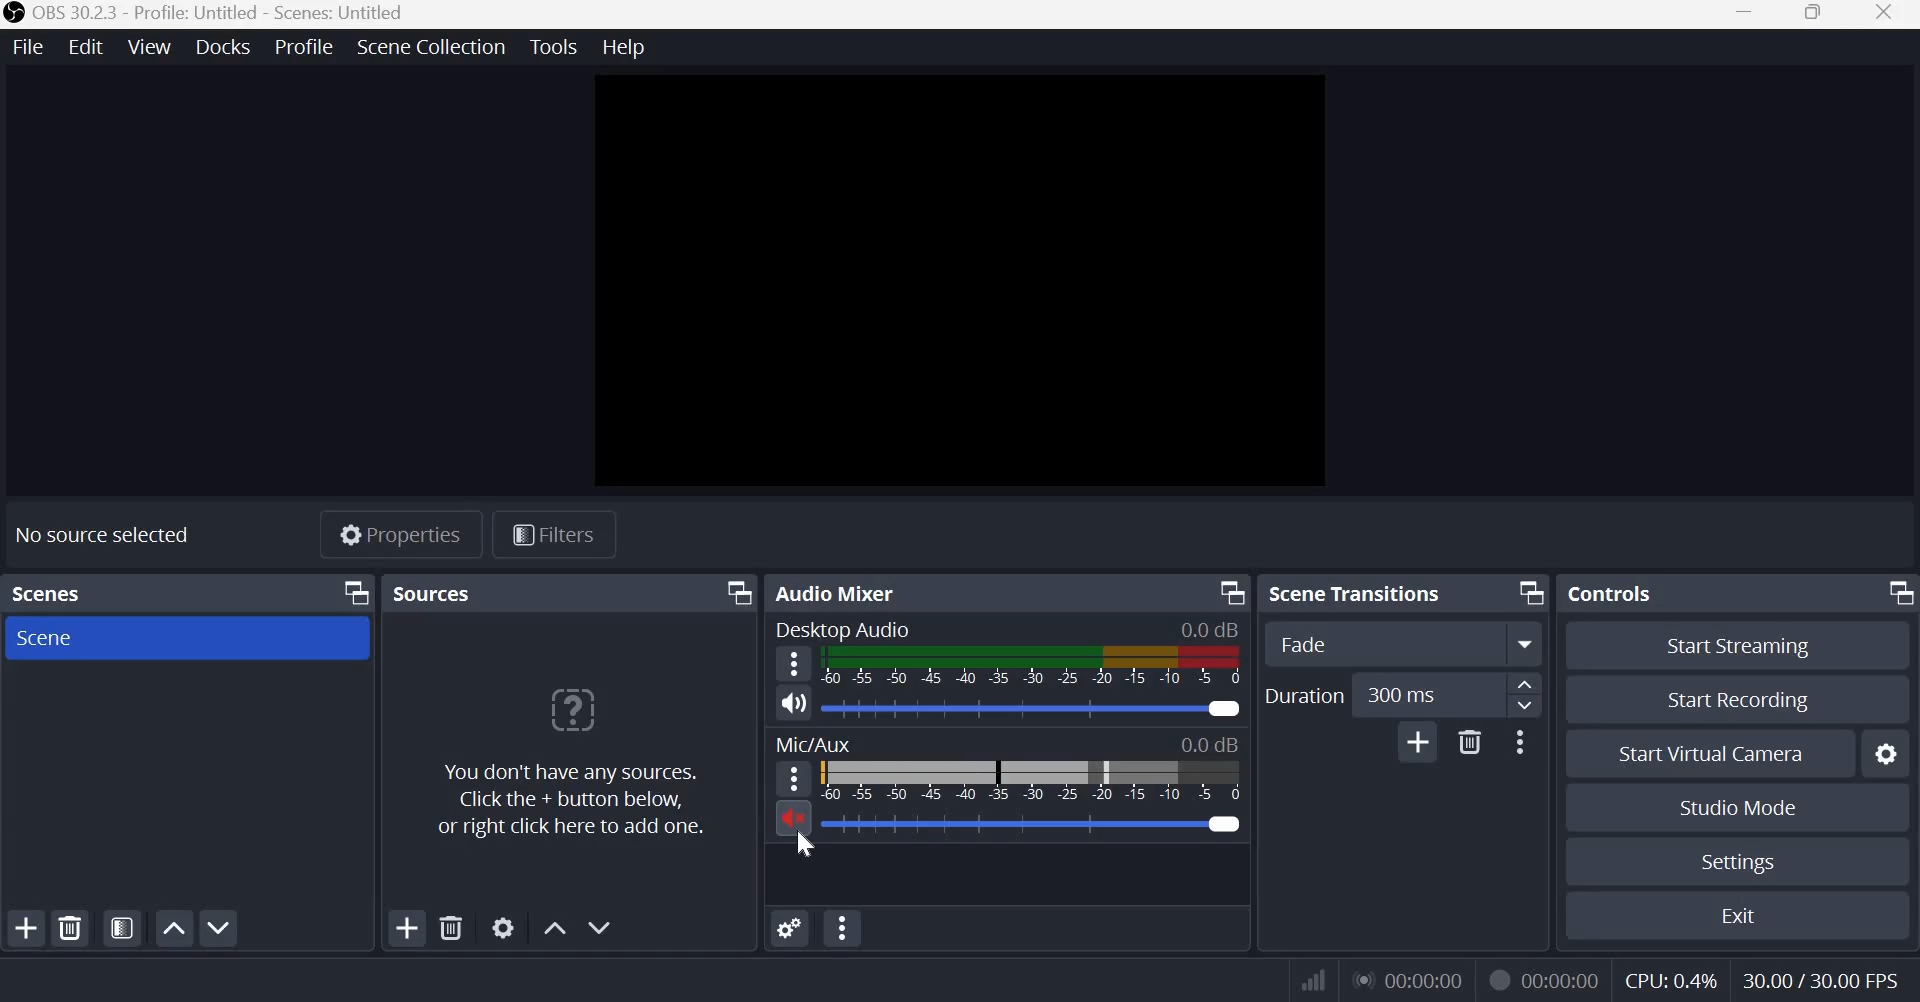 This screenshot has height=1002, width=1920. Describe the element at coordinates (1314, 978) in the screenshot. I see `Connection Status Indicator` at that location.